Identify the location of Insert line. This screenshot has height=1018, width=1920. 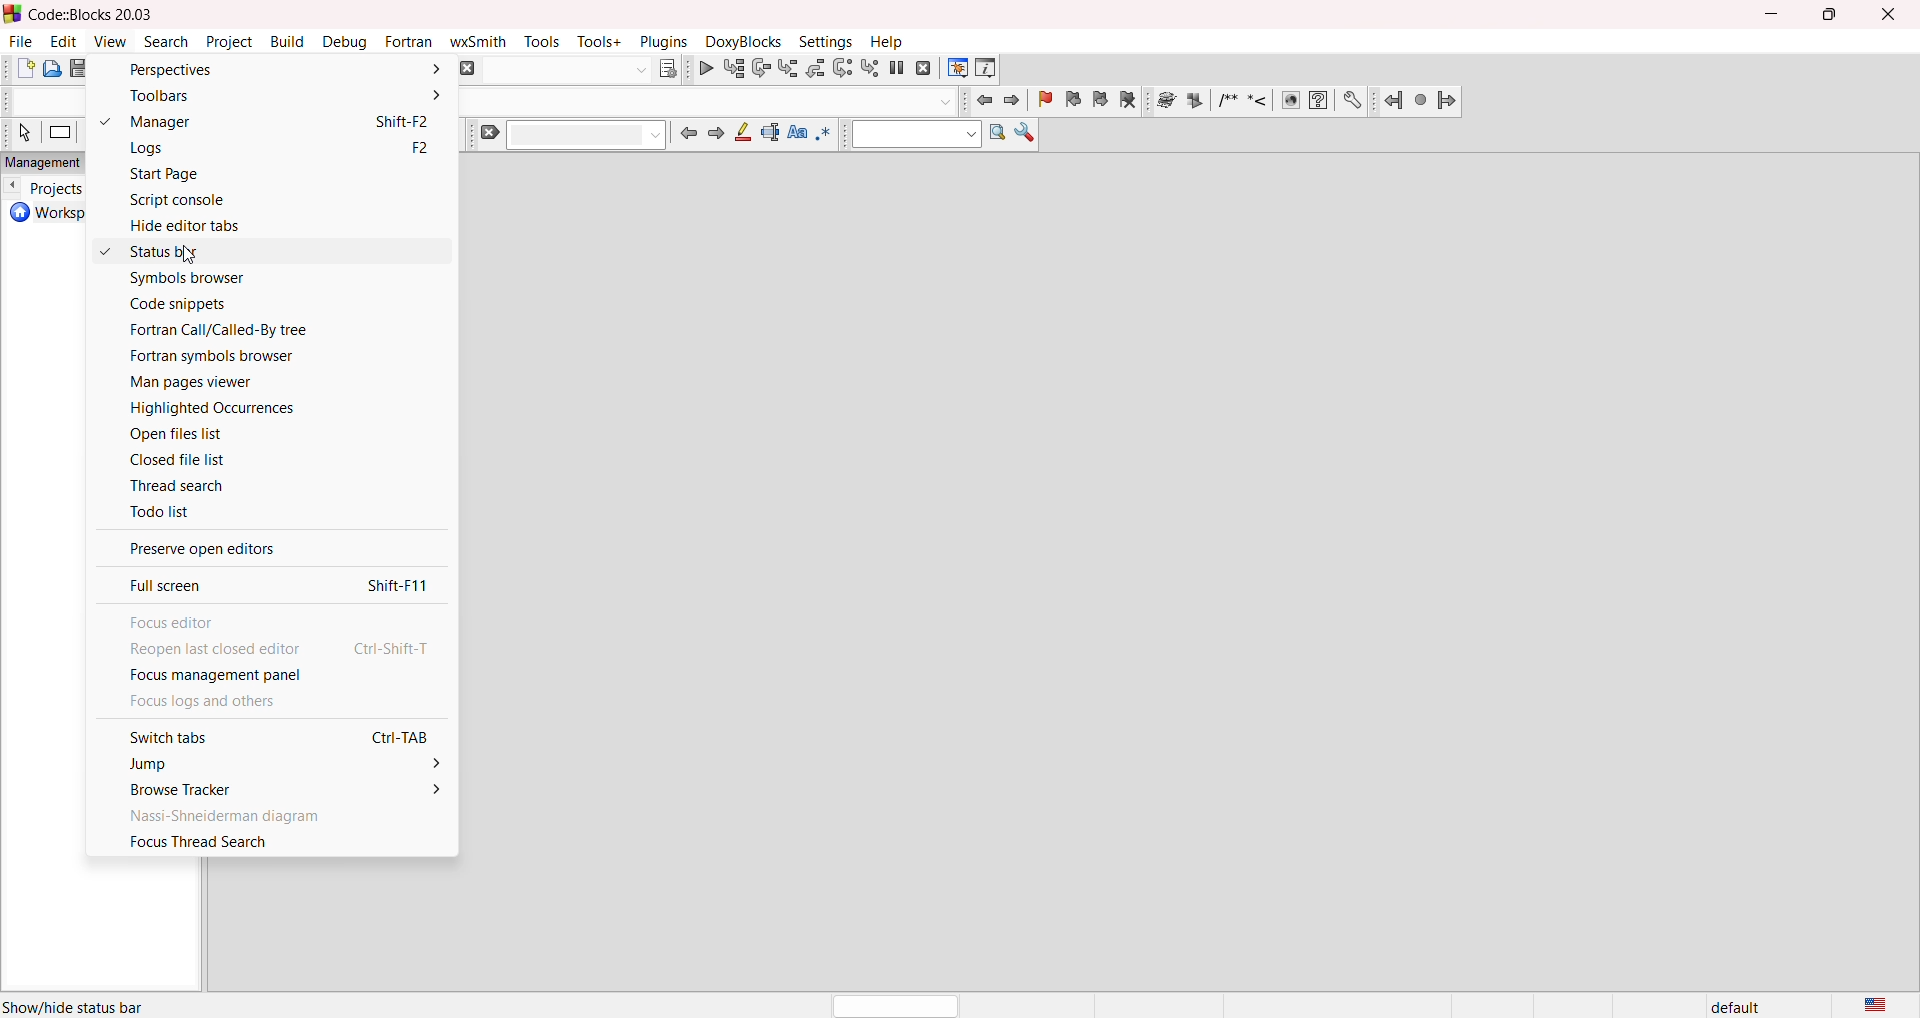
(1258, 101).